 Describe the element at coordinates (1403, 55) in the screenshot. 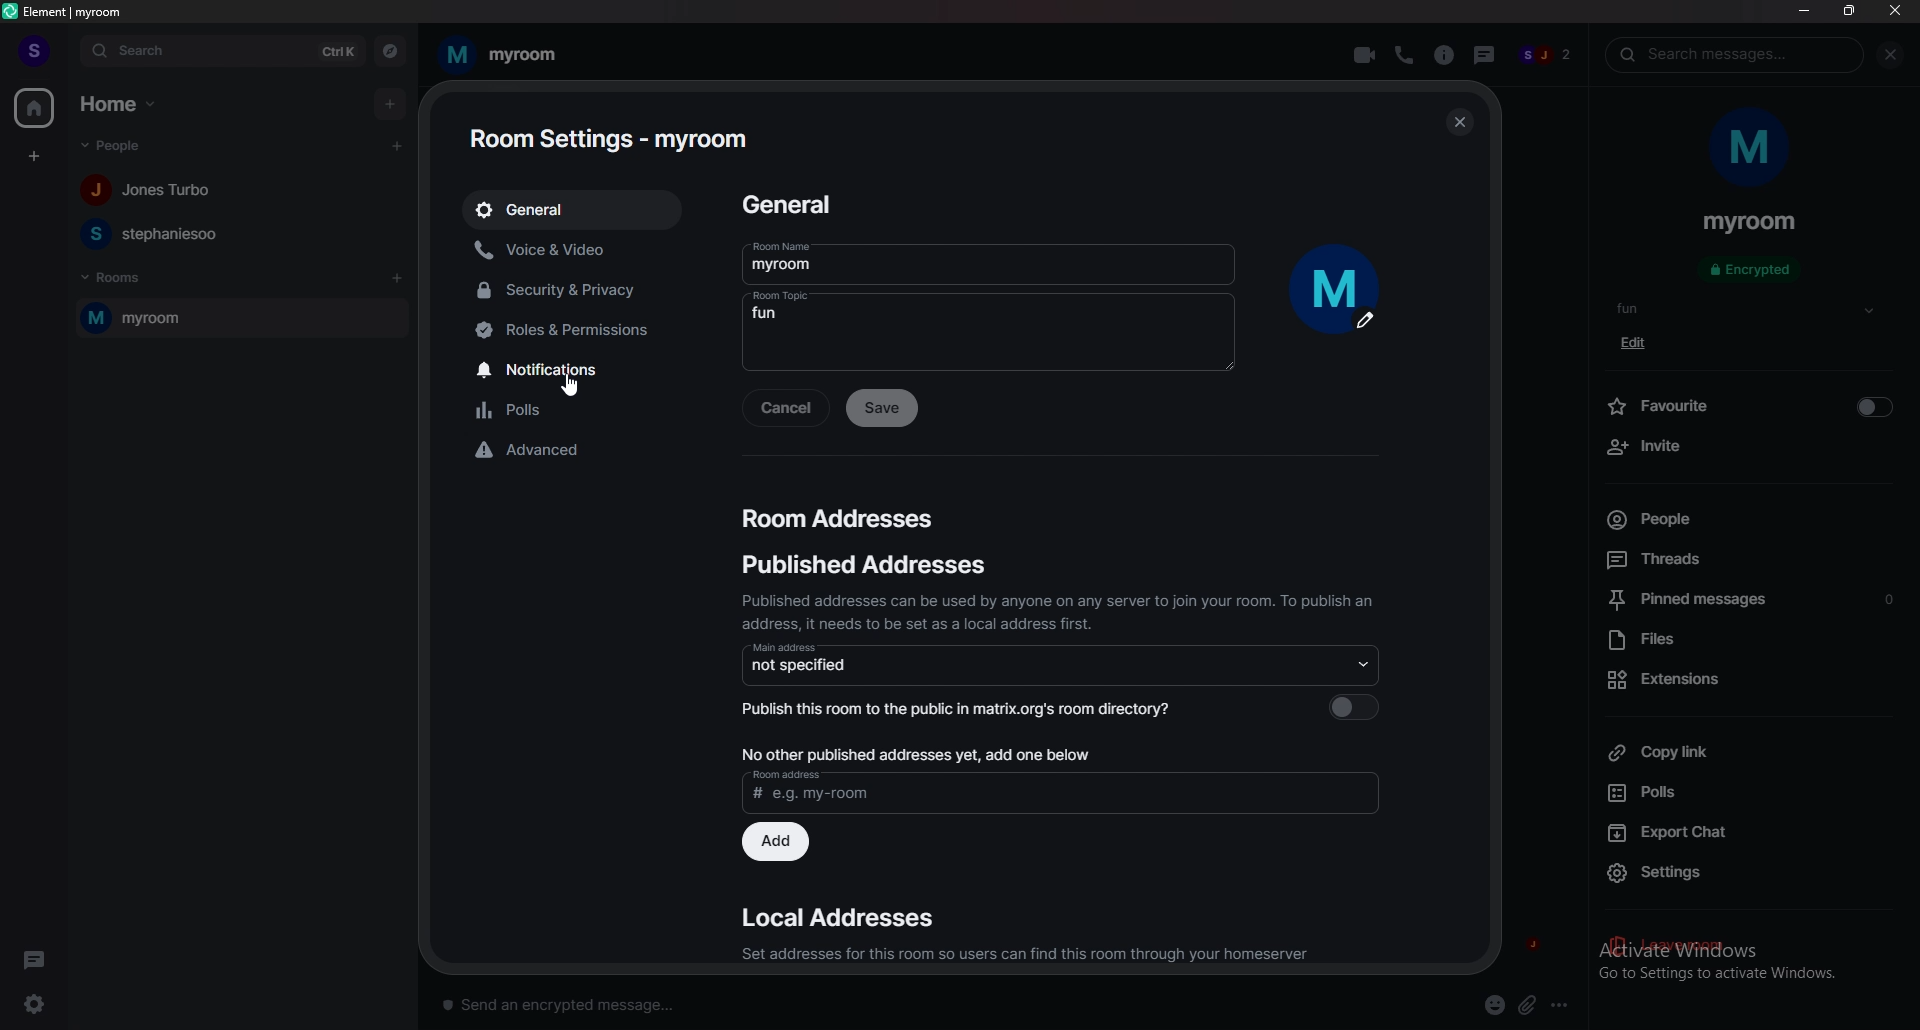

I see `voice call` at that location.